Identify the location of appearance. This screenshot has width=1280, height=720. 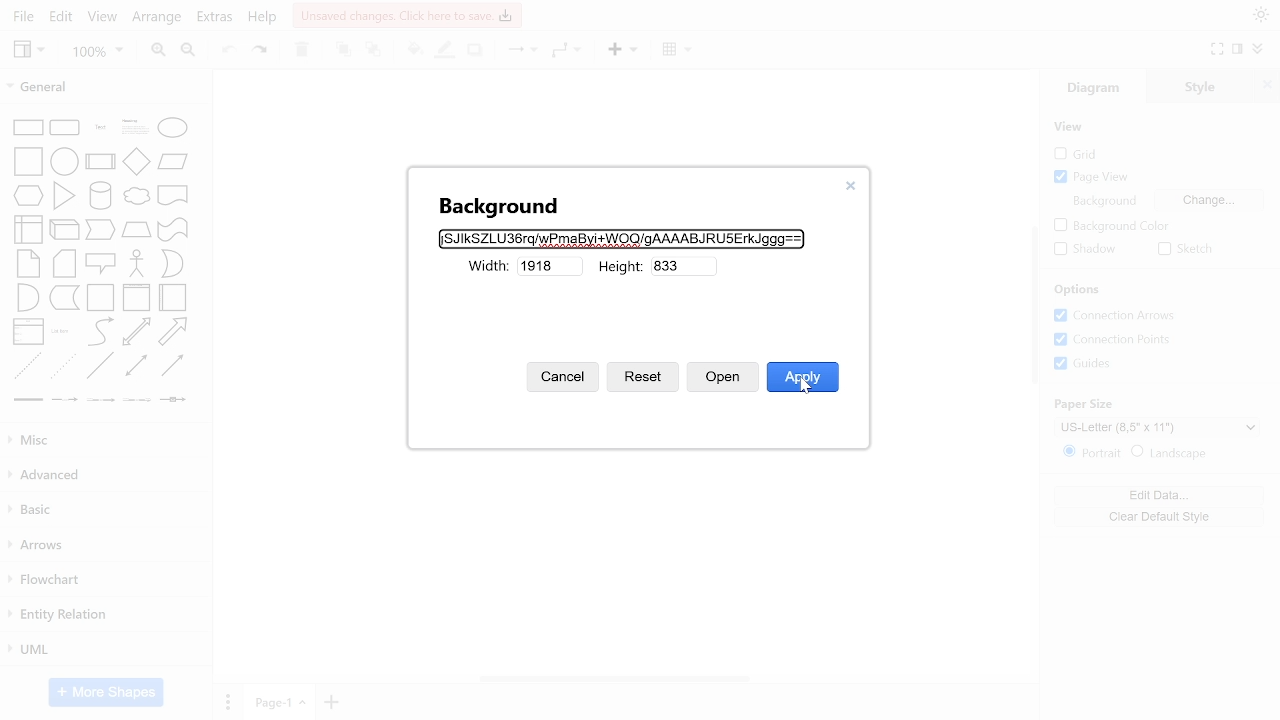
(1258, 15).